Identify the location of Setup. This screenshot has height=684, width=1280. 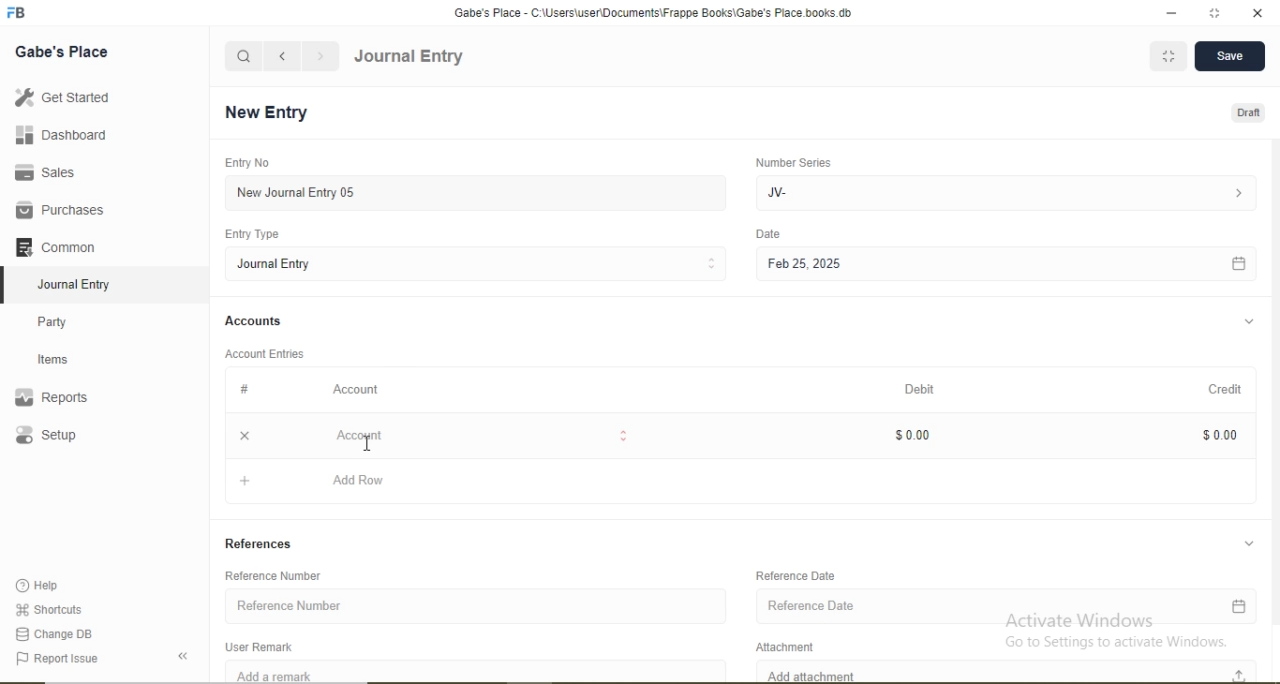
(75, 437).